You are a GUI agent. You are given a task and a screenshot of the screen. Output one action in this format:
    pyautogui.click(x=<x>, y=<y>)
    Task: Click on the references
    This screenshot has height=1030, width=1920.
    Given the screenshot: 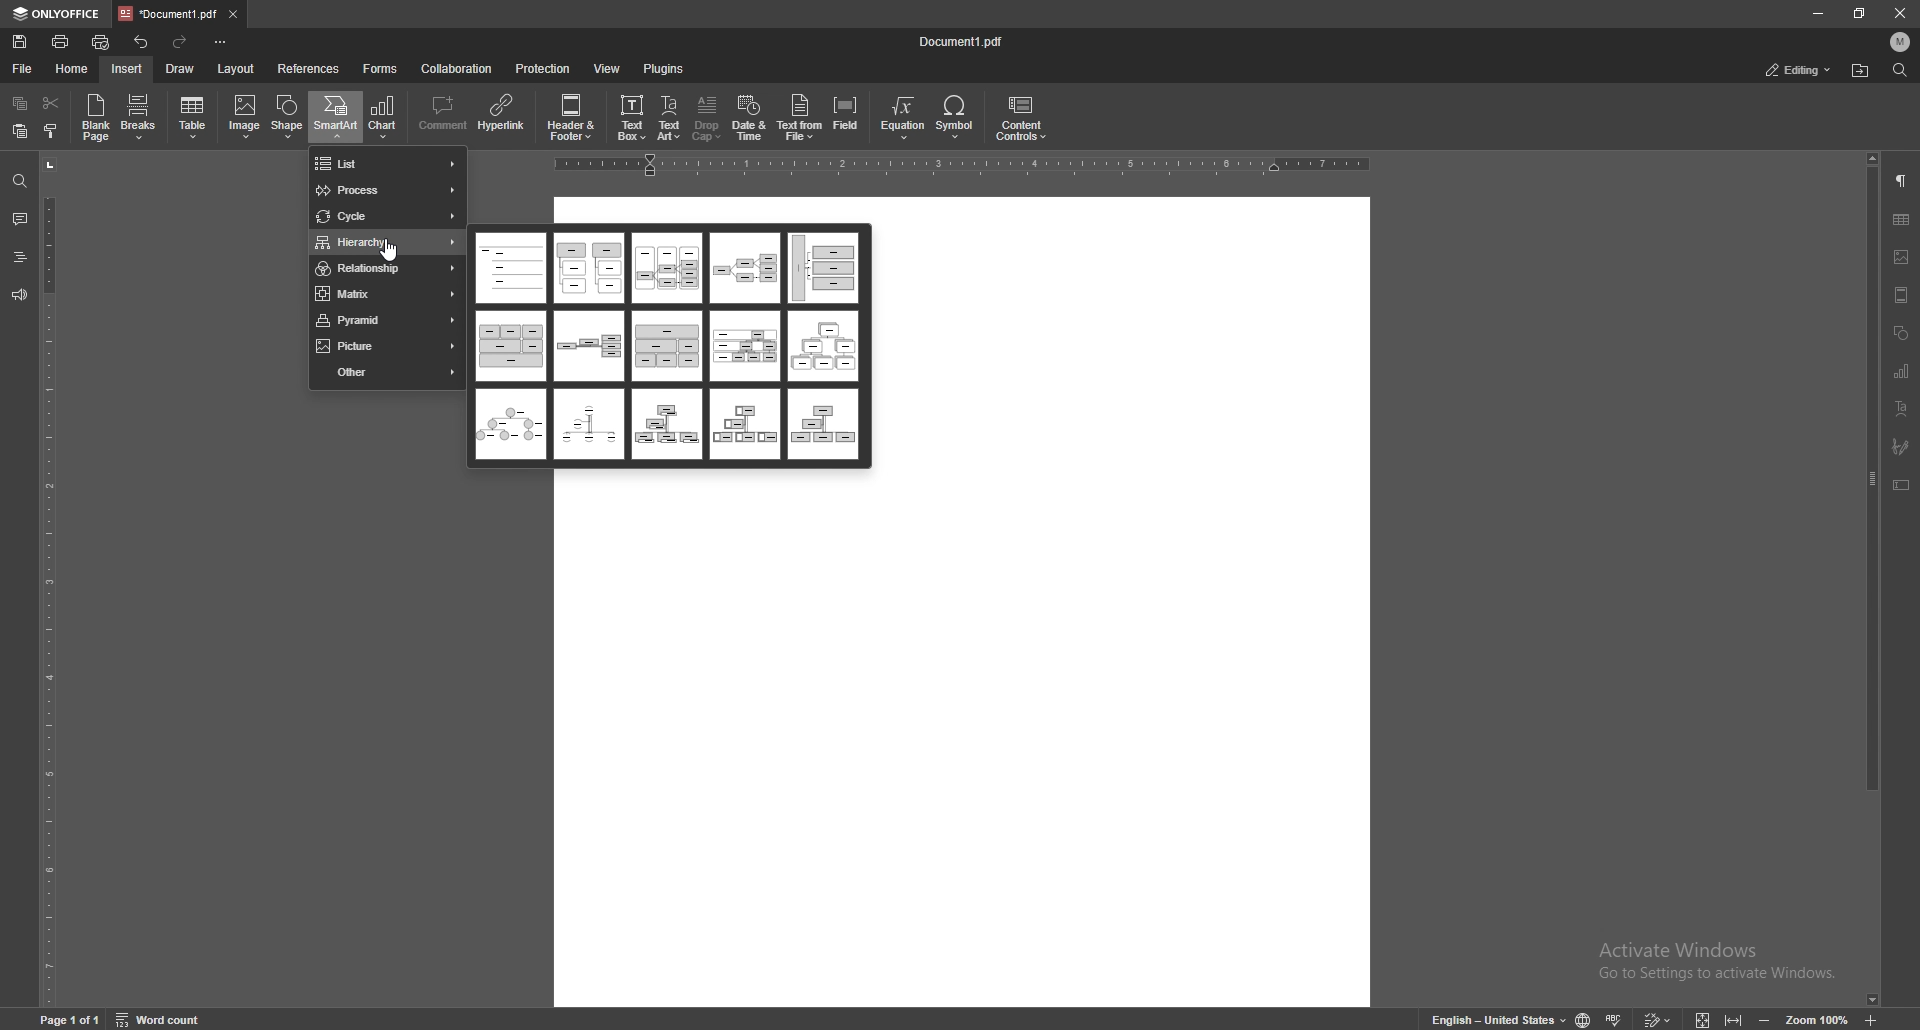 What is the action you would take?
    pyautogui.click(x=308, y=69)
    